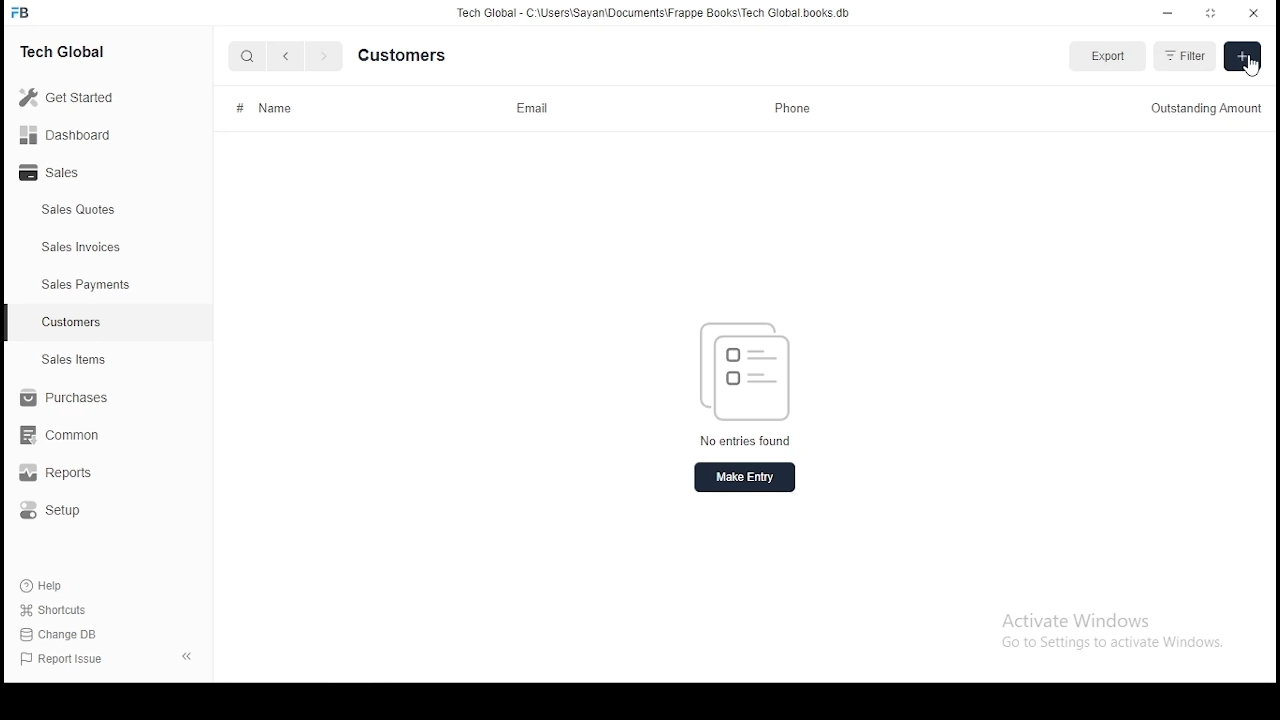 This screenshot has height=720, width=1280. What do you see at coordinates (321, 56) in the screenshot?
I see `next` at bounding box center [321, 56].